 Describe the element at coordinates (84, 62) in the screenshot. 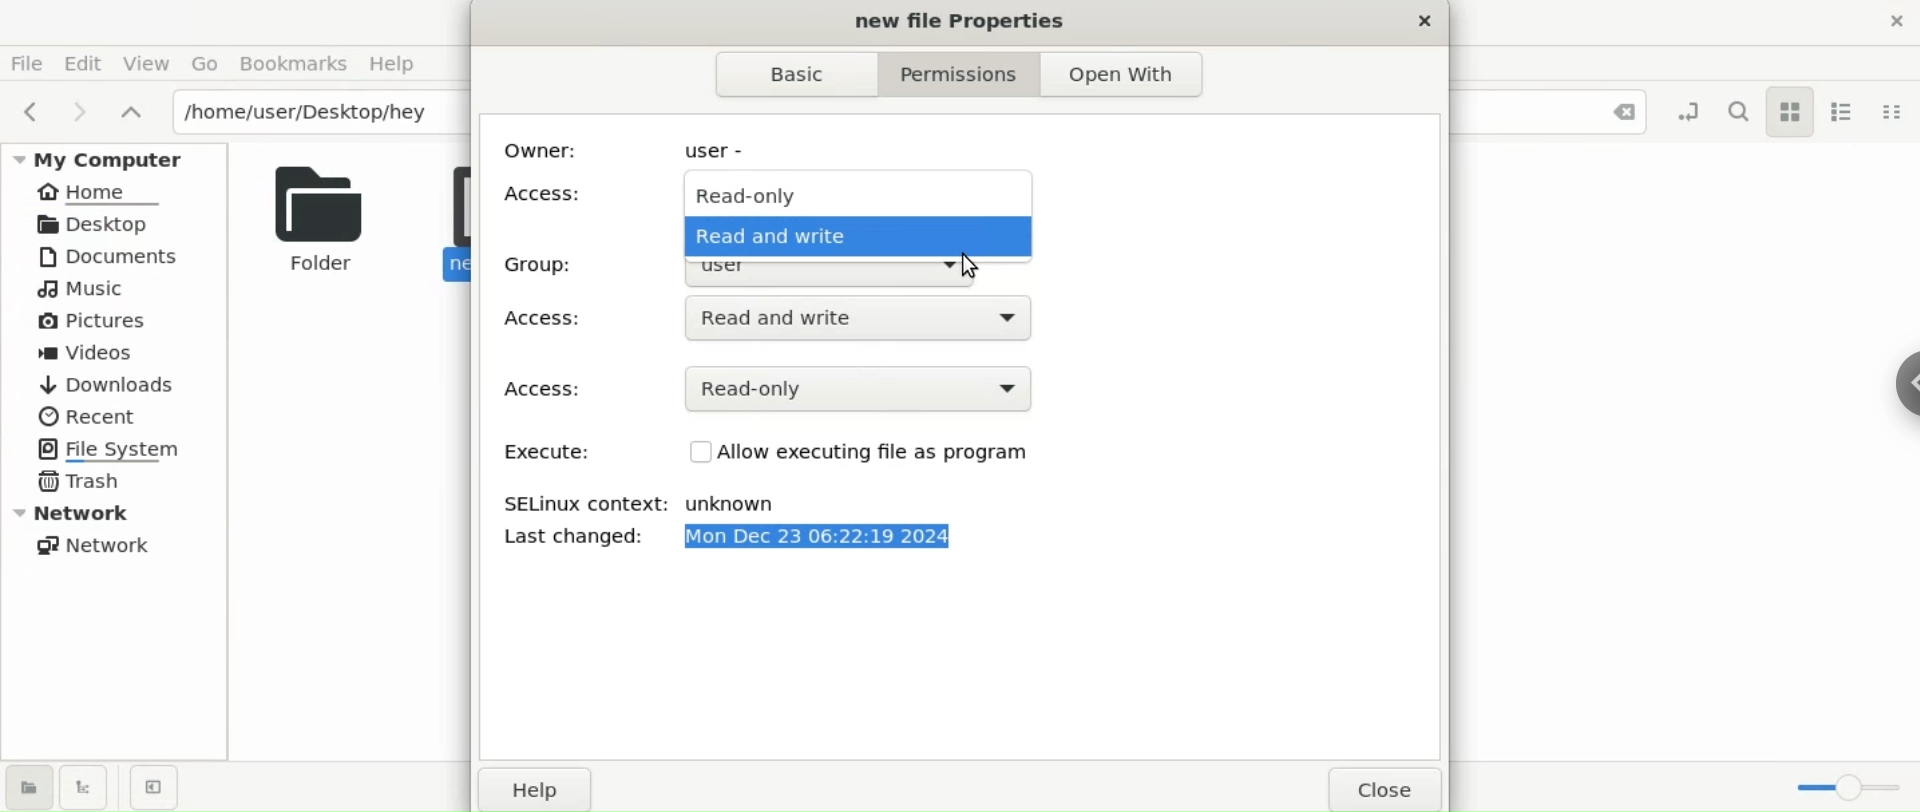

I see `Edit` at that location.